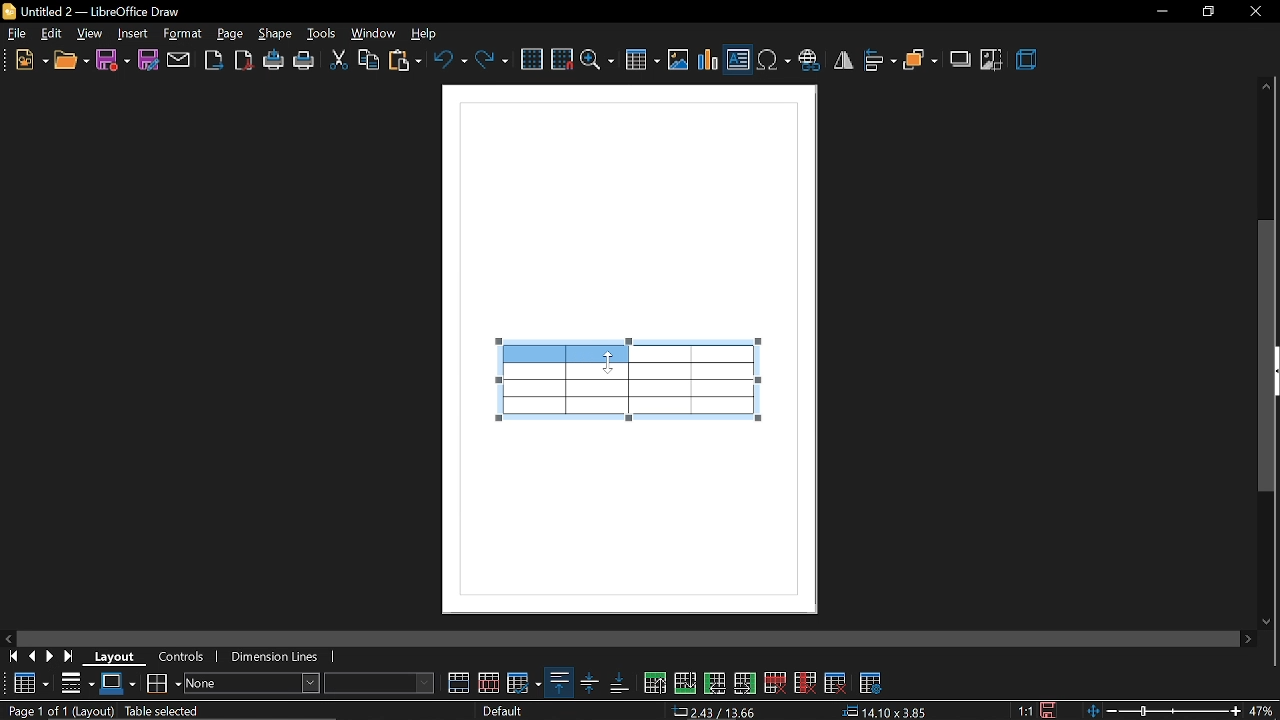 The image size is (1280, 720). Describe the element at coordinates (112, 61) in the screenshot. I see `save ` at that location.